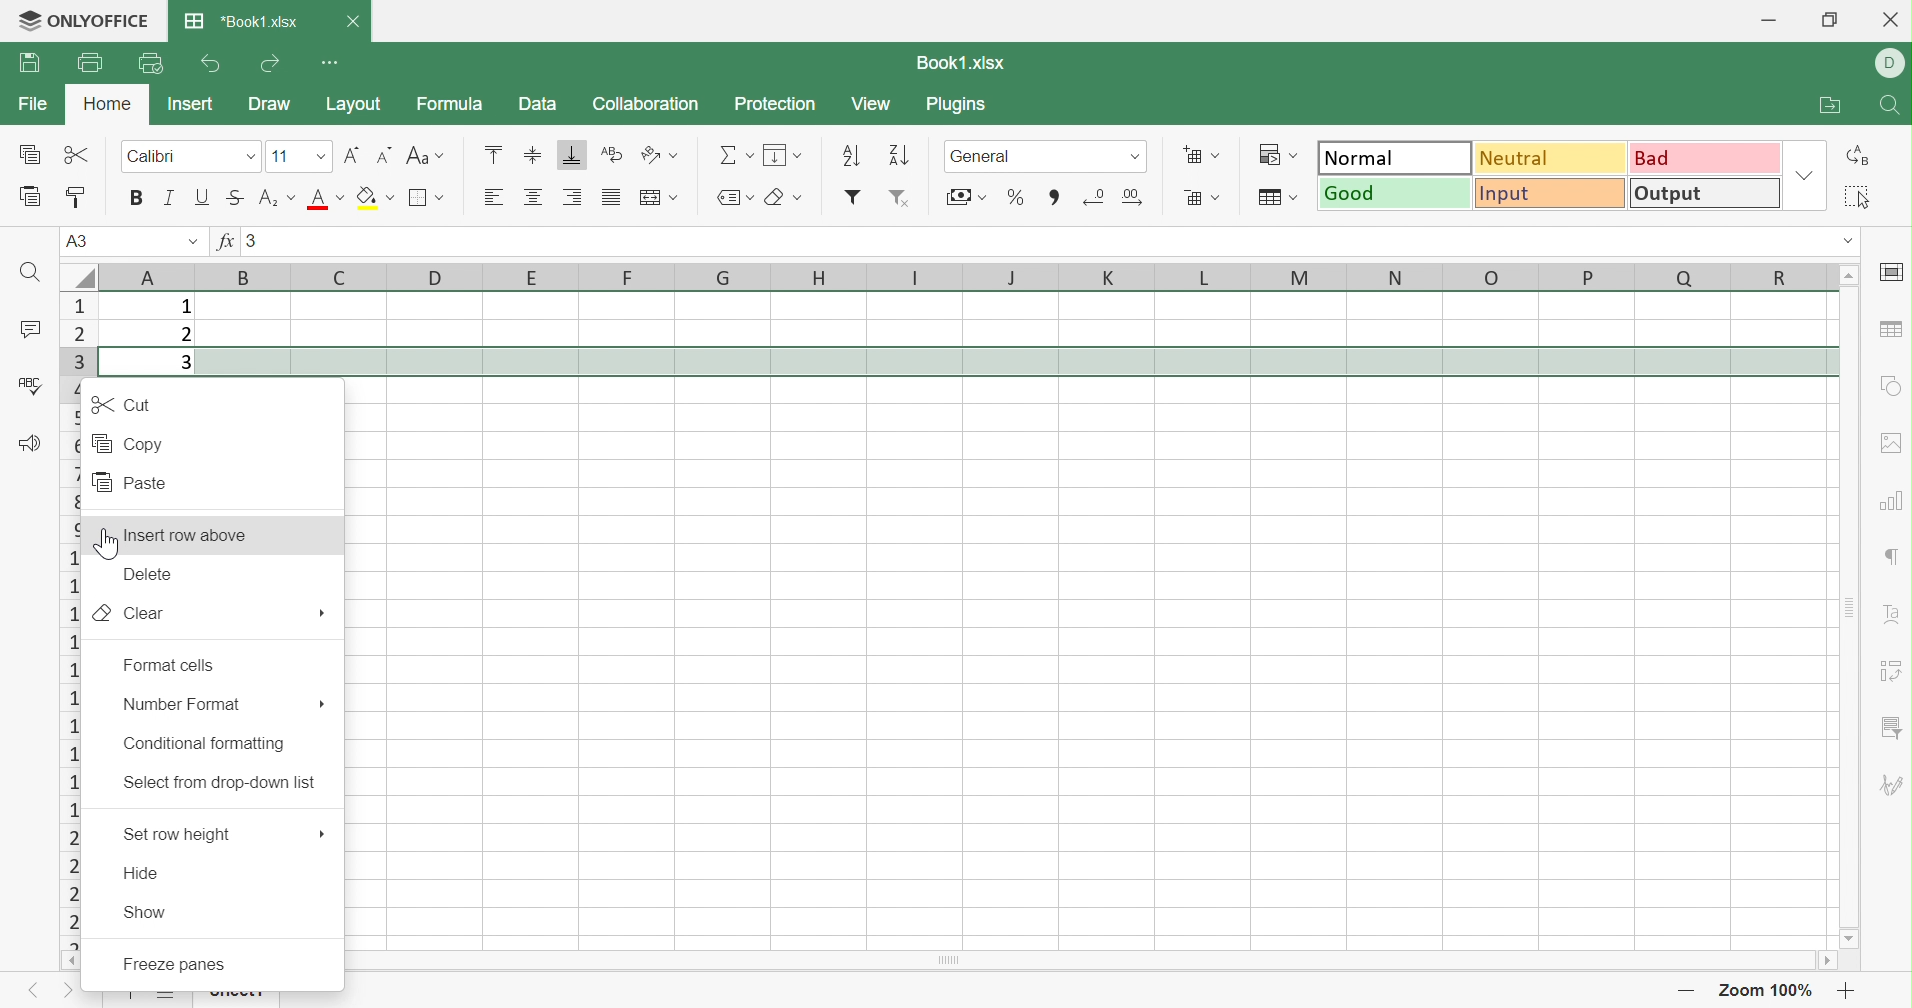  I want to click on Cursor, so click(104, 543).